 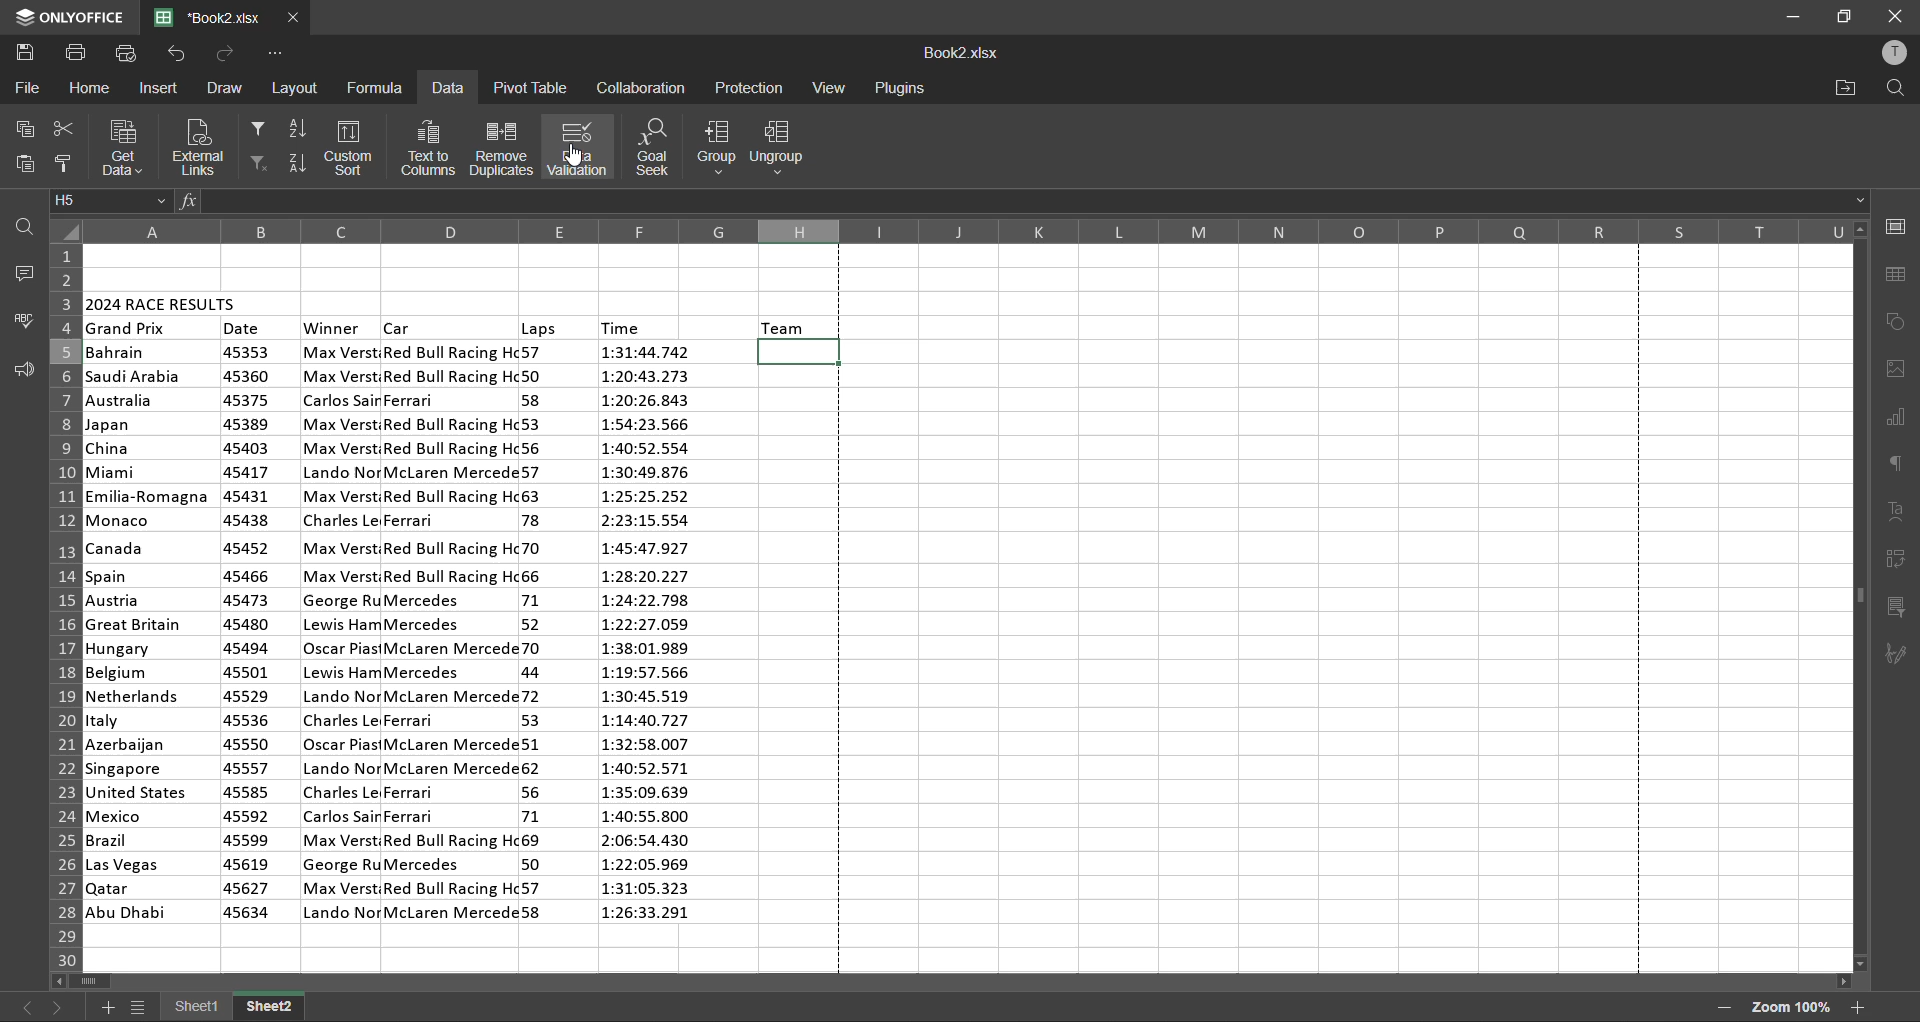 What do you see at coordinates (28, 226) in the screenshot?
I see `find` at bounding box center [28, 226].